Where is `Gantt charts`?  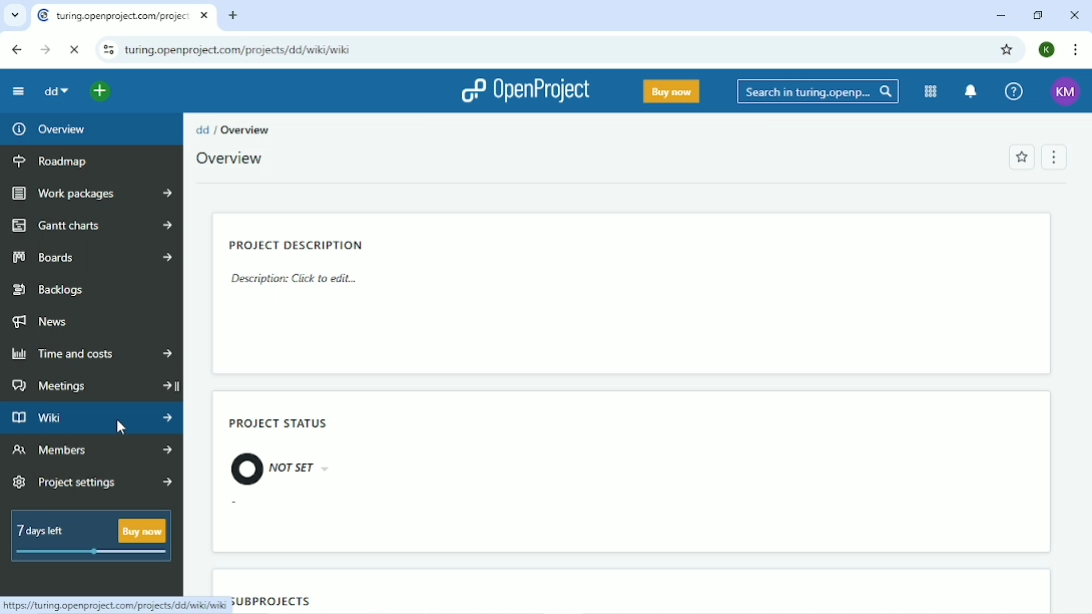
Gantt charts is located at coordinates (90, 225).